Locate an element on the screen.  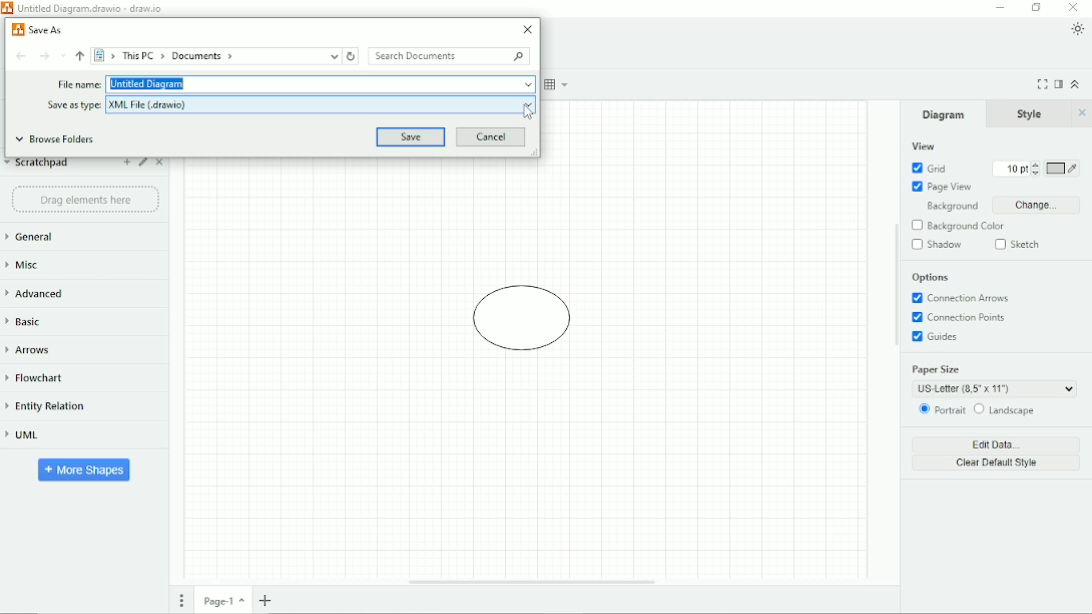
Clear Default Style is located at coordinates (996, 463).